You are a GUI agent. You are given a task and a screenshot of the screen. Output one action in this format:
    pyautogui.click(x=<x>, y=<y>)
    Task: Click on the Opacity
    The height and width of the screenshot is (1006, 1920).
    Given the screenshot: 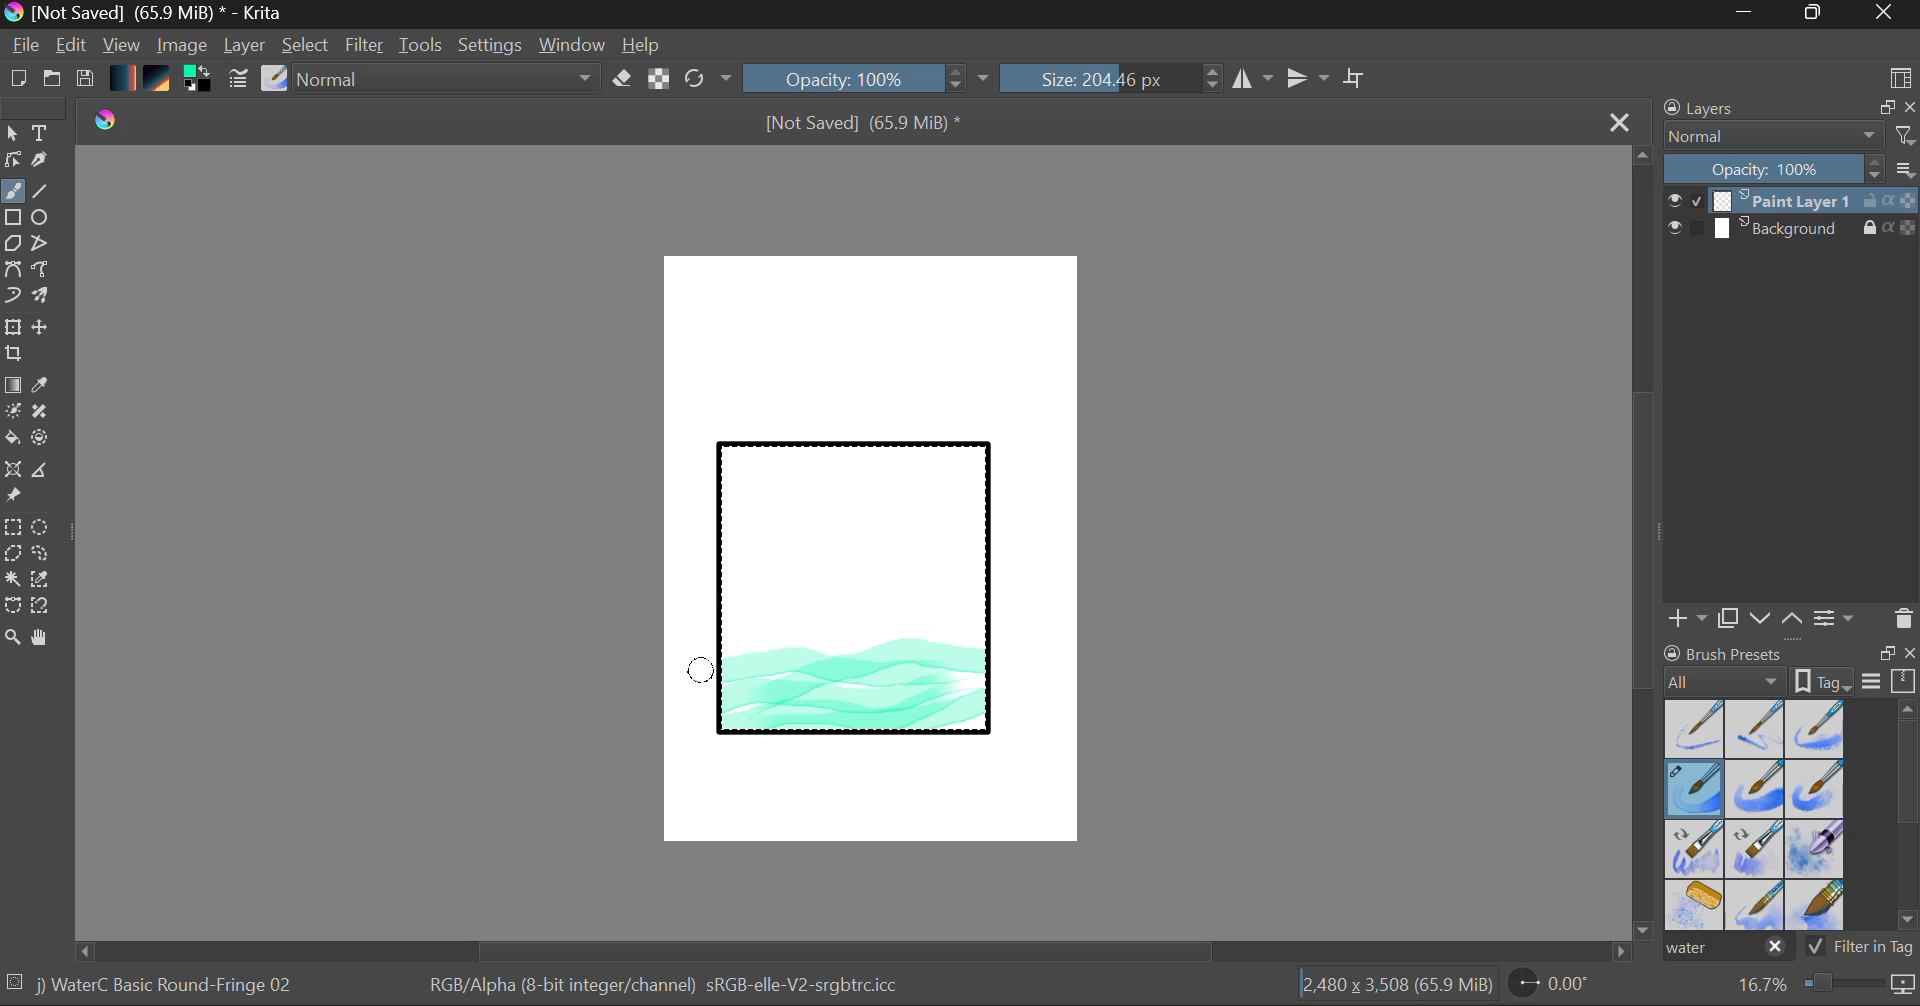 What is the action you would take?
    pyautogui.click(x=869, y=78)
    